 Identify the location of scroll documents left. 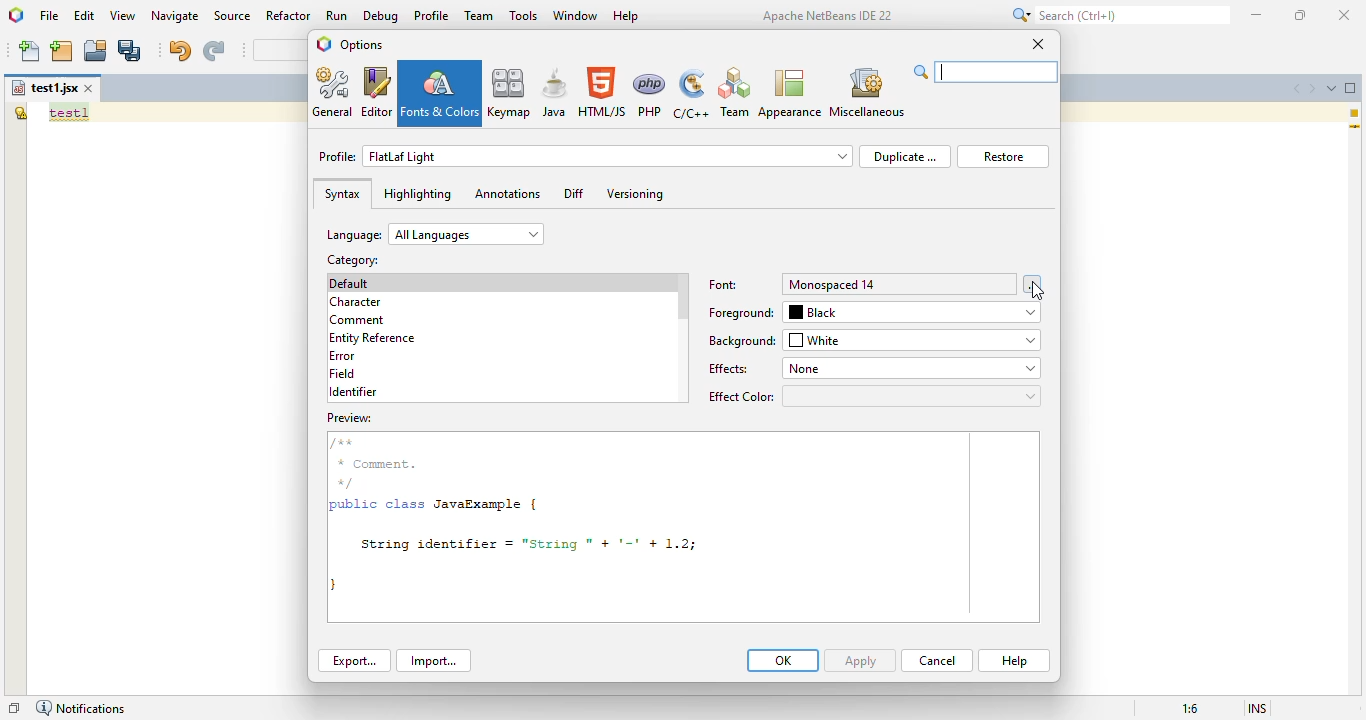
(1294, 88).